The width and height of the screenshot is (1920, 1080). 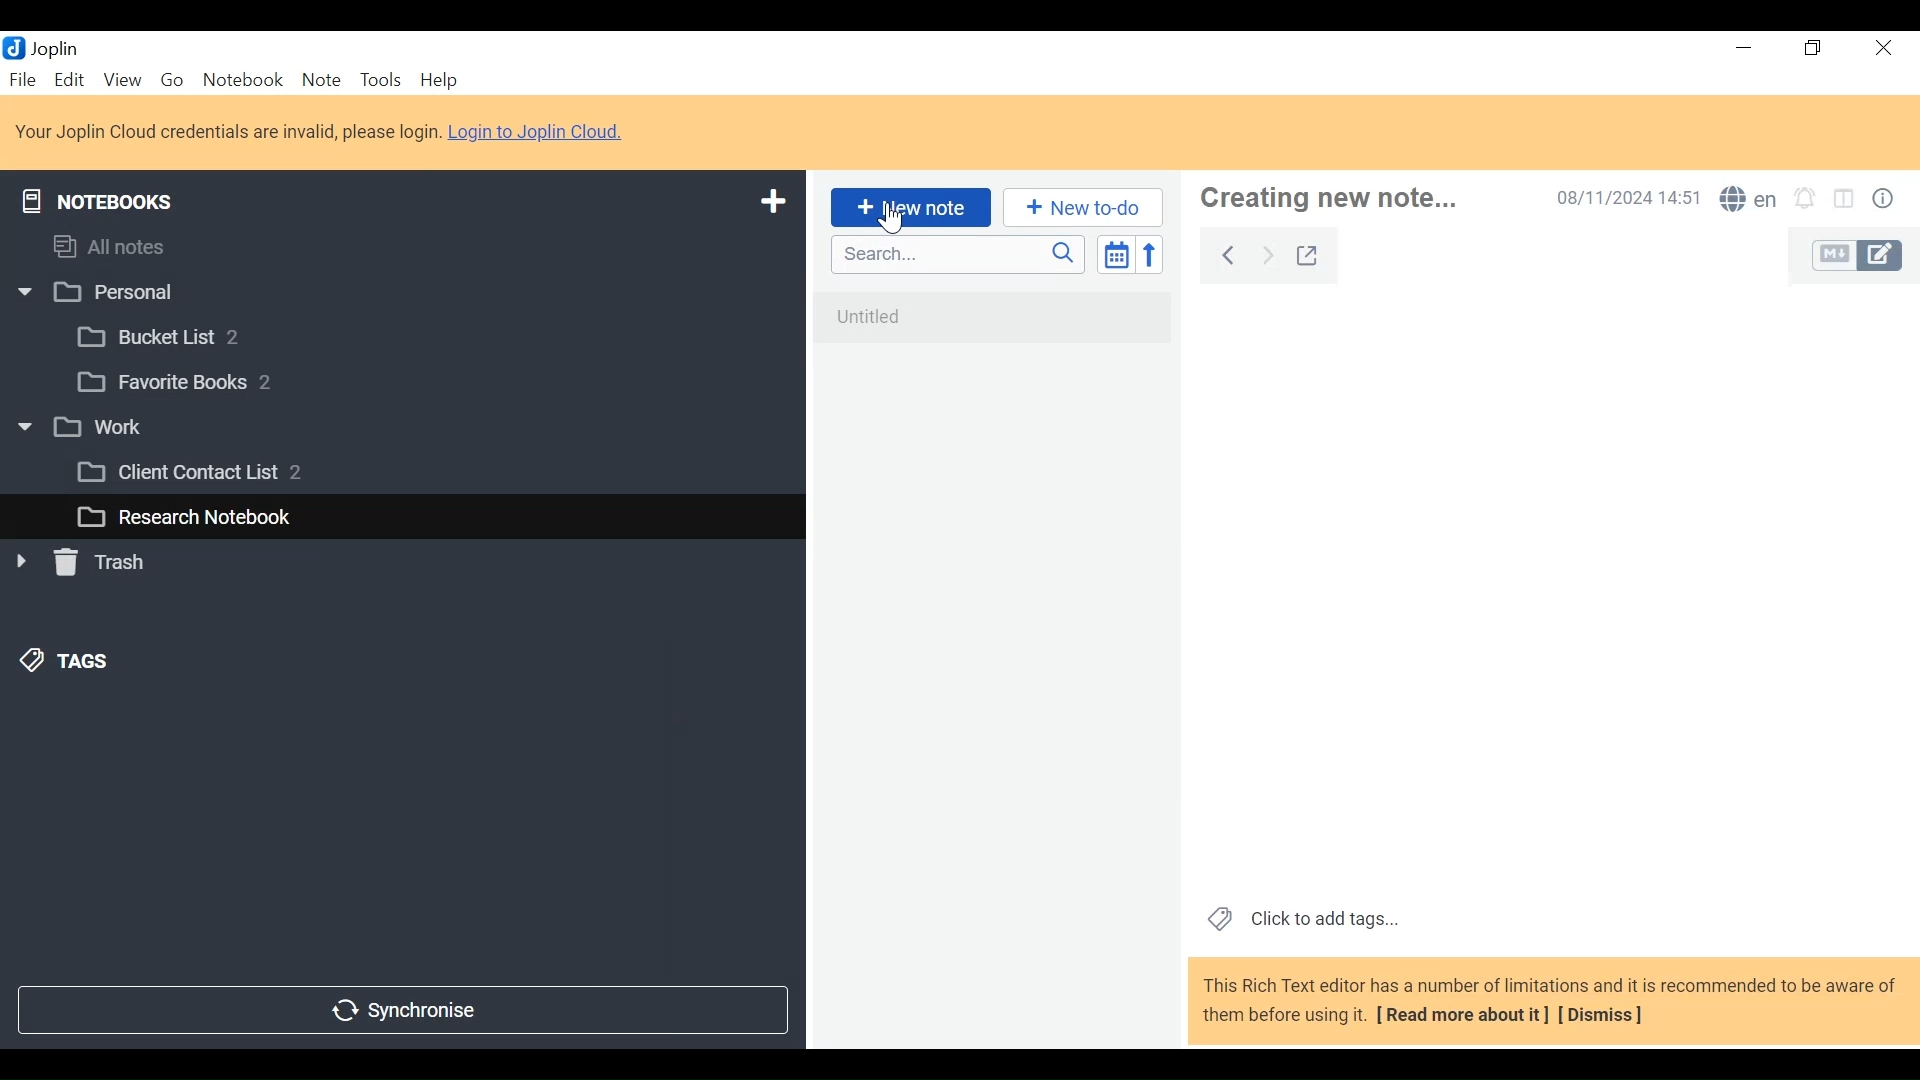 What do you see at coordinates (442, 81) in the screenshot?
I see `Help` at bounding box center [442, 81].